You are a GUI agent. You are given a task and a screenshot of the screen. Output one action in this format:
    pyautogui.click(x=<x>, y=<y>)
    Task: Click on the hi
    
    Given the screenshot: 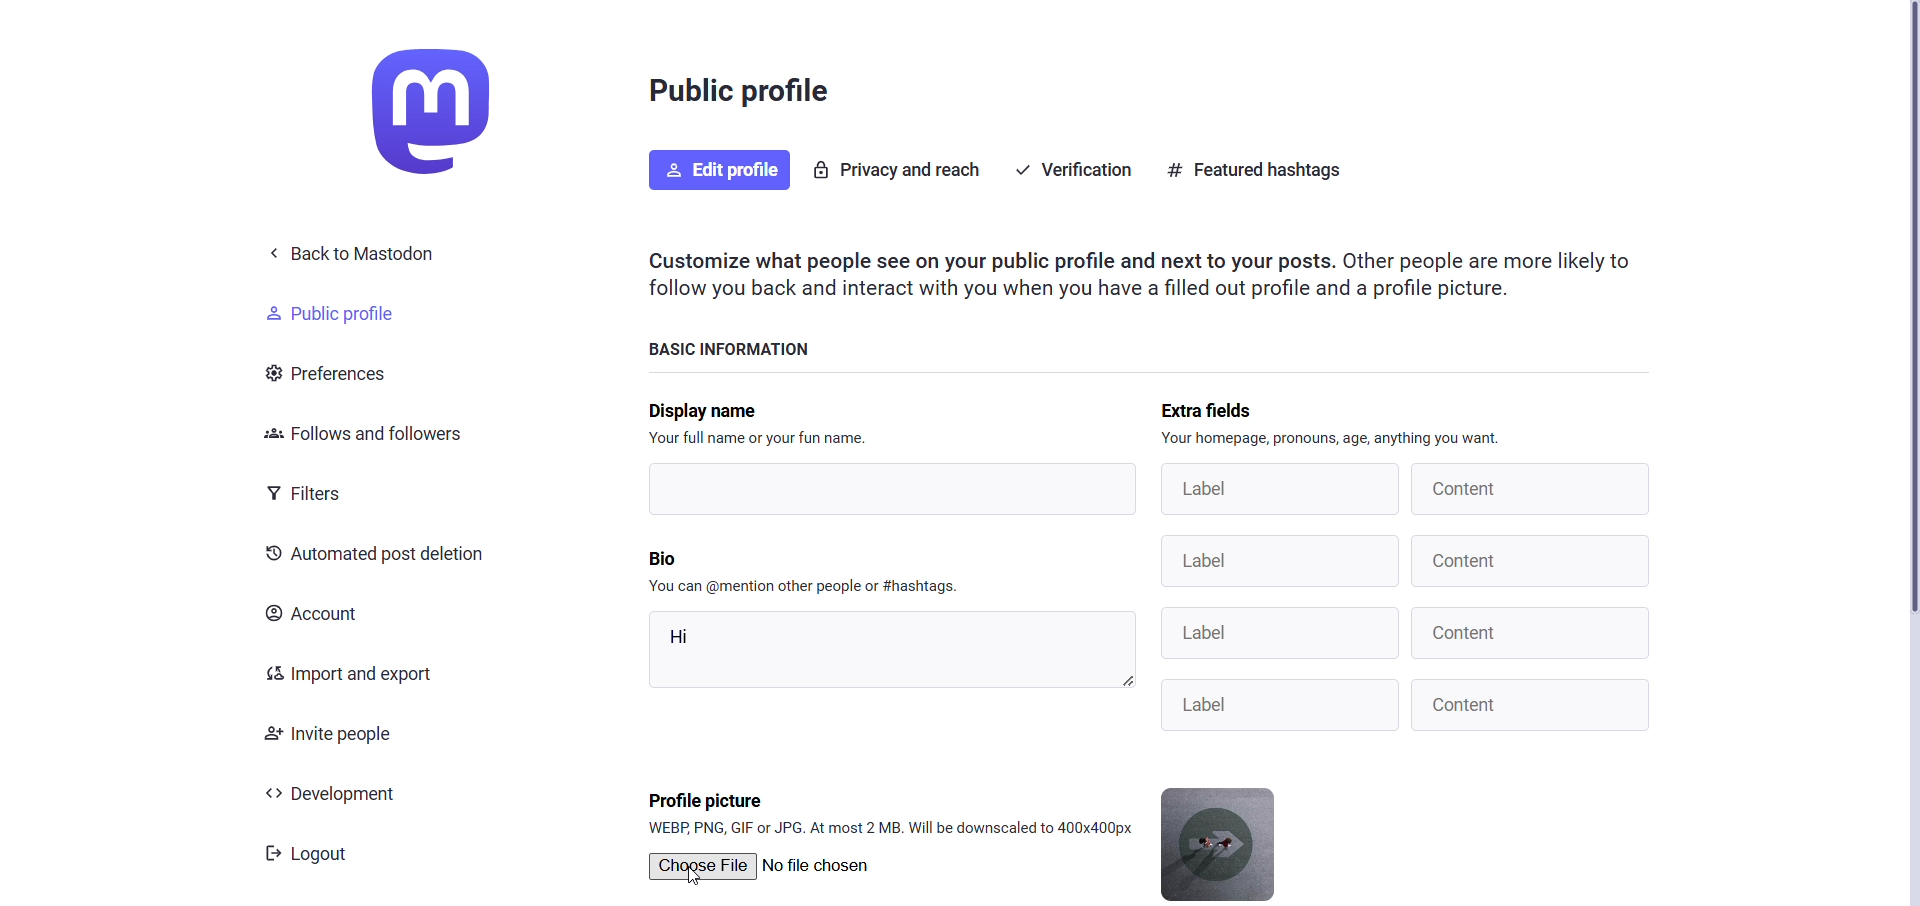 What is the action you would take?
    pyautogui.click(x=890, y=649)
    